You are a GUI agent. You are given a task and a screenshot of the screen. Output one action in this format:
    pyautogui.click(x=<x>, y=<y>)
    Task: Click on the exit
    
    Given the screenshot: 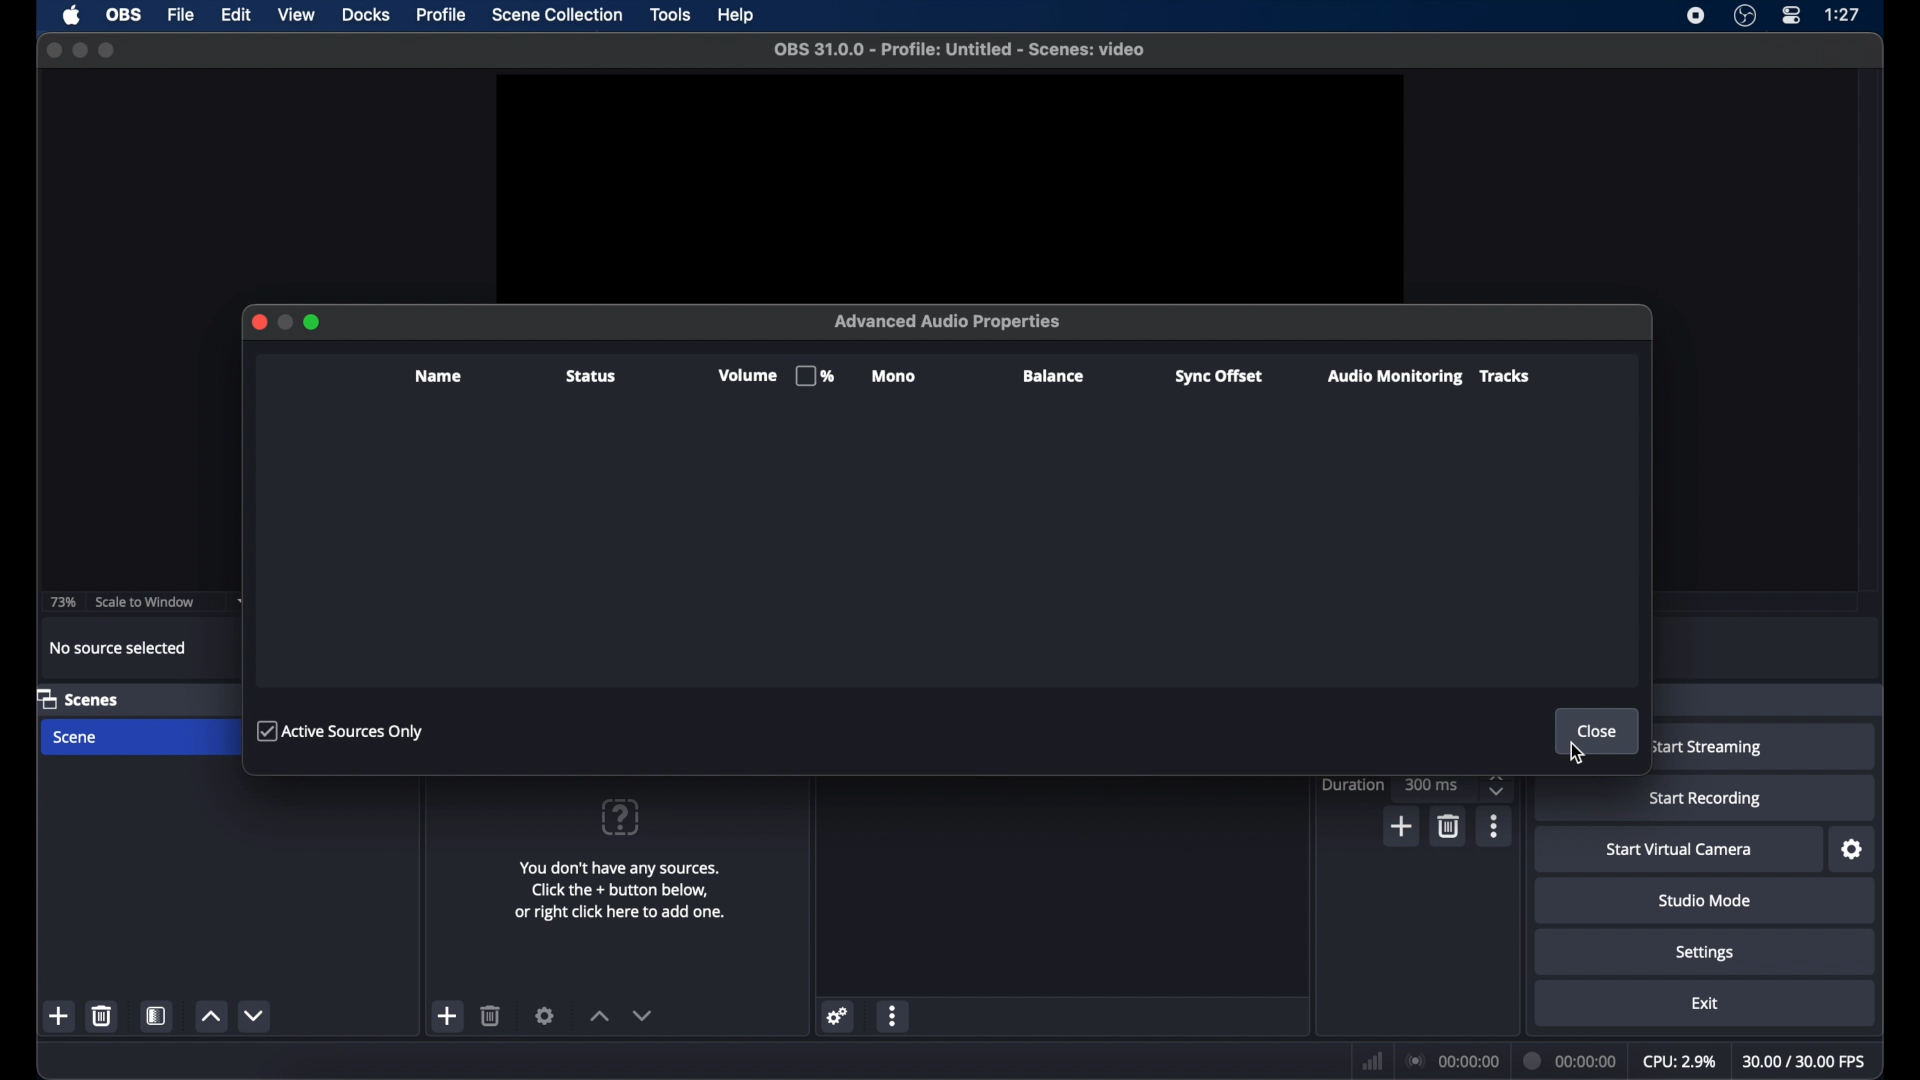 What is the action you would take?
    pyautogui.click(x=1704, y=1003)
    